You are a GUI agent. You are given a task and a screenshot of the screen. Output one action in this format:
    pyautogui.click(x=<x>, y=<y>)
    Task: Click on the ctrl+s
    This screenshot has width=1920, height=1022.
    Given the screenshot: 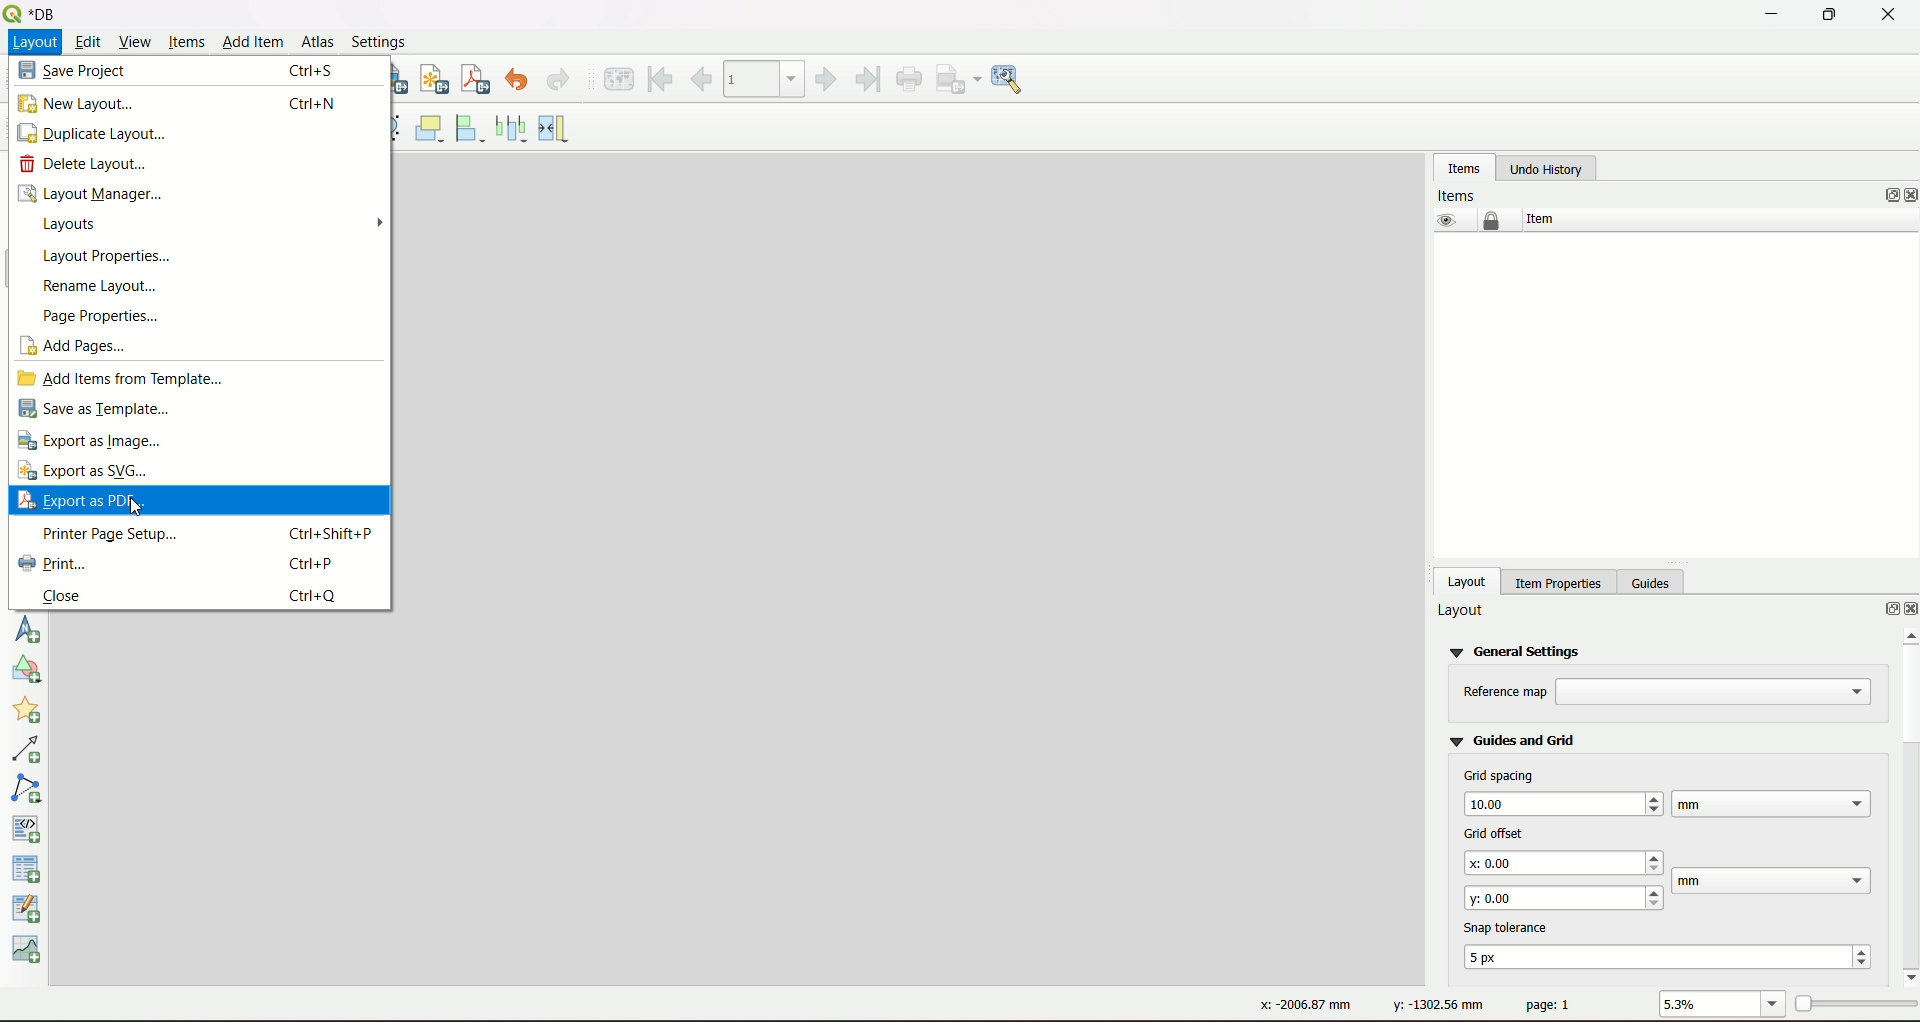 What is the action you would take?
    pyautogui.click(x=318, y=70)
    